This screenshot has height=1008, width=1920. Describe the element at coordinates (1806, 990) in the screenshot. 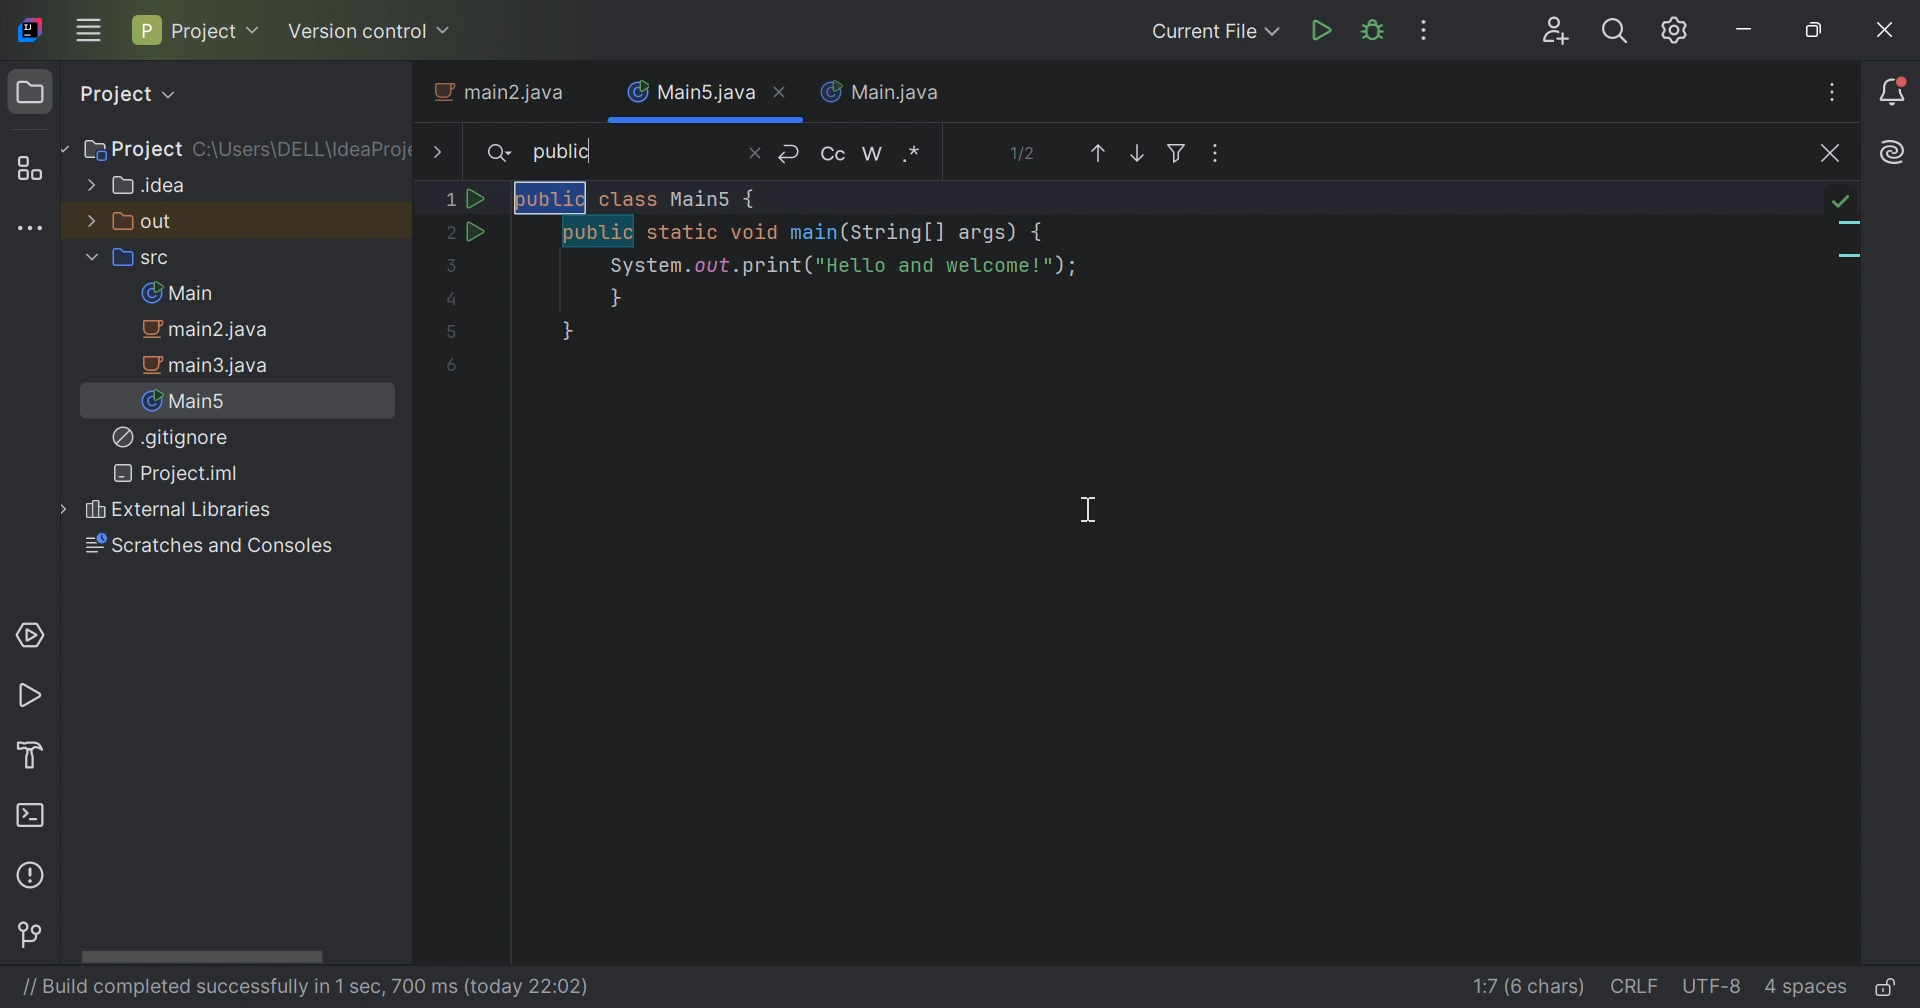

I see `indent: 4 spaces` at that location.